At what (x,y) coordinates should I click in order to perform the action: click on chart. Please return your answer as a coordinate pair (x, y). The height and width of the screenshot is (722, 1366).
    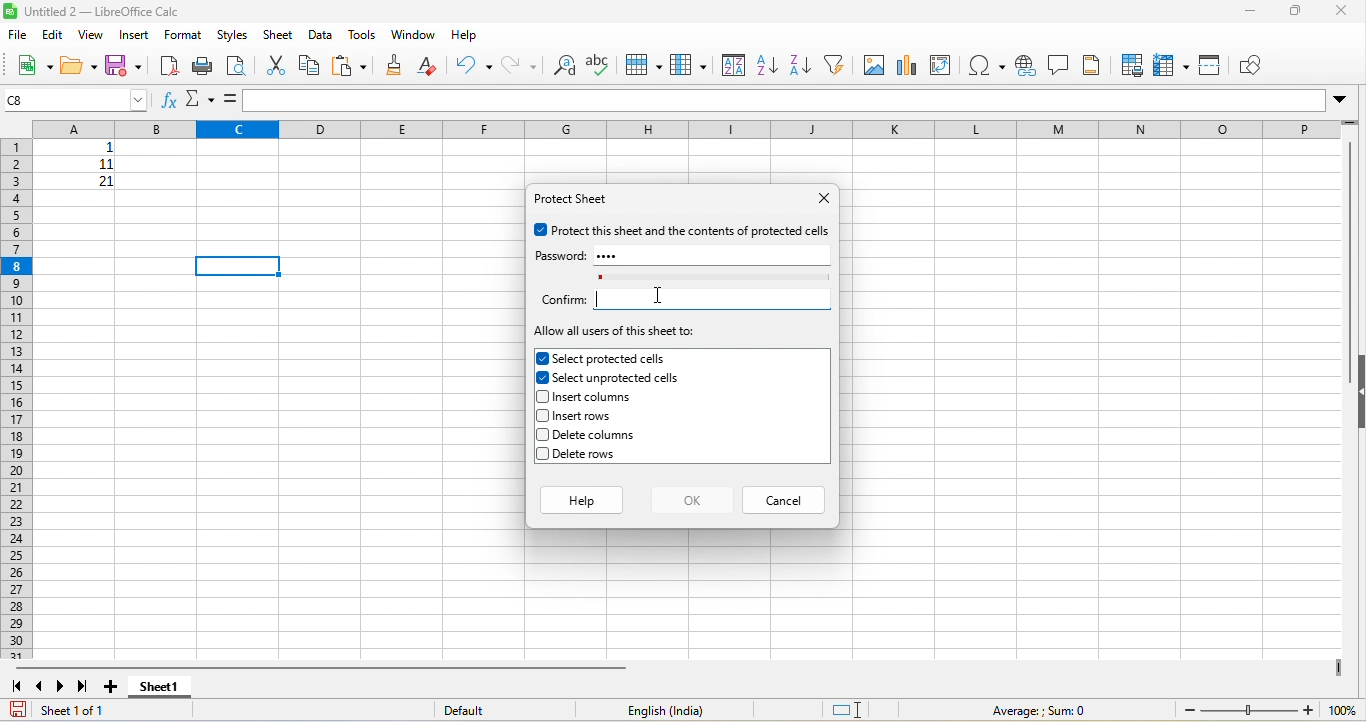
    Looking at the image, I should click on (907, 65).